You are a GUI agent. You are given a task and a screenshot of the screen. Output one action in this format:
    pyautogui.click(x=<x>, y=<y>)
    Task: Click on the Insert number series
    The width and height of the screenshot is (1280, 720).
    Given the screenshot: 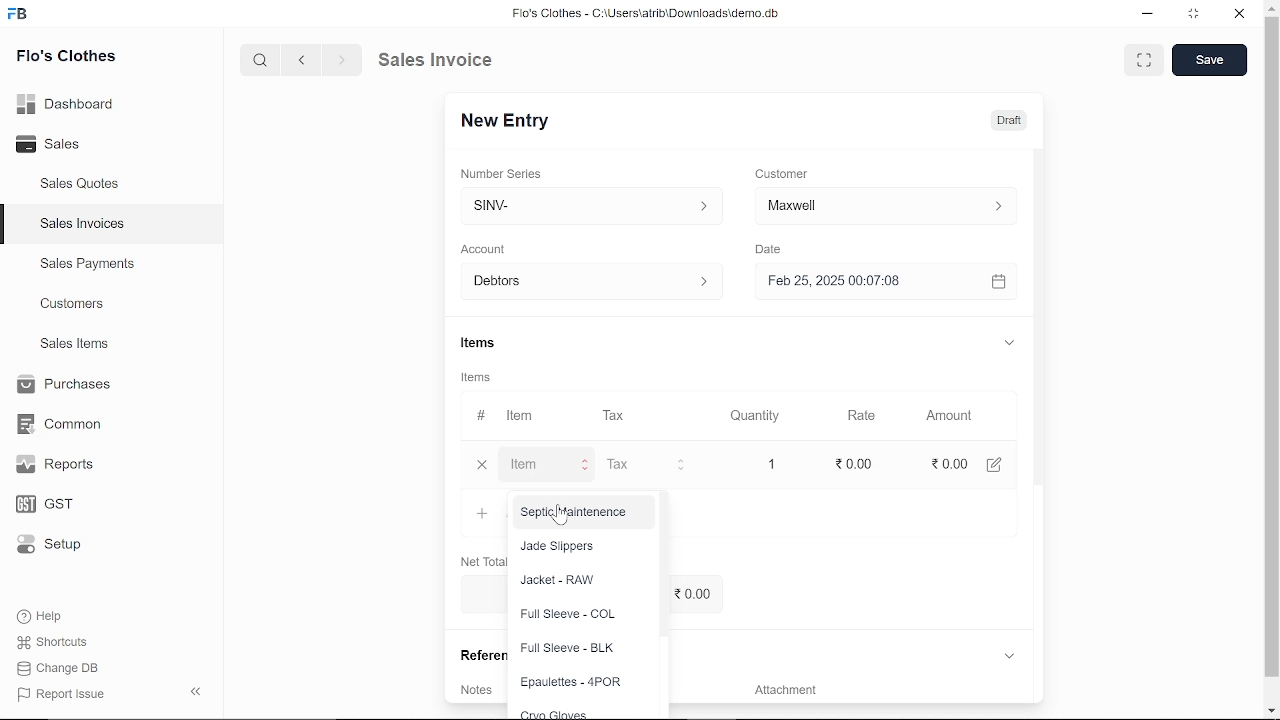 What is the action you would take?
    pyautogui.click(x=601, y=203)
    